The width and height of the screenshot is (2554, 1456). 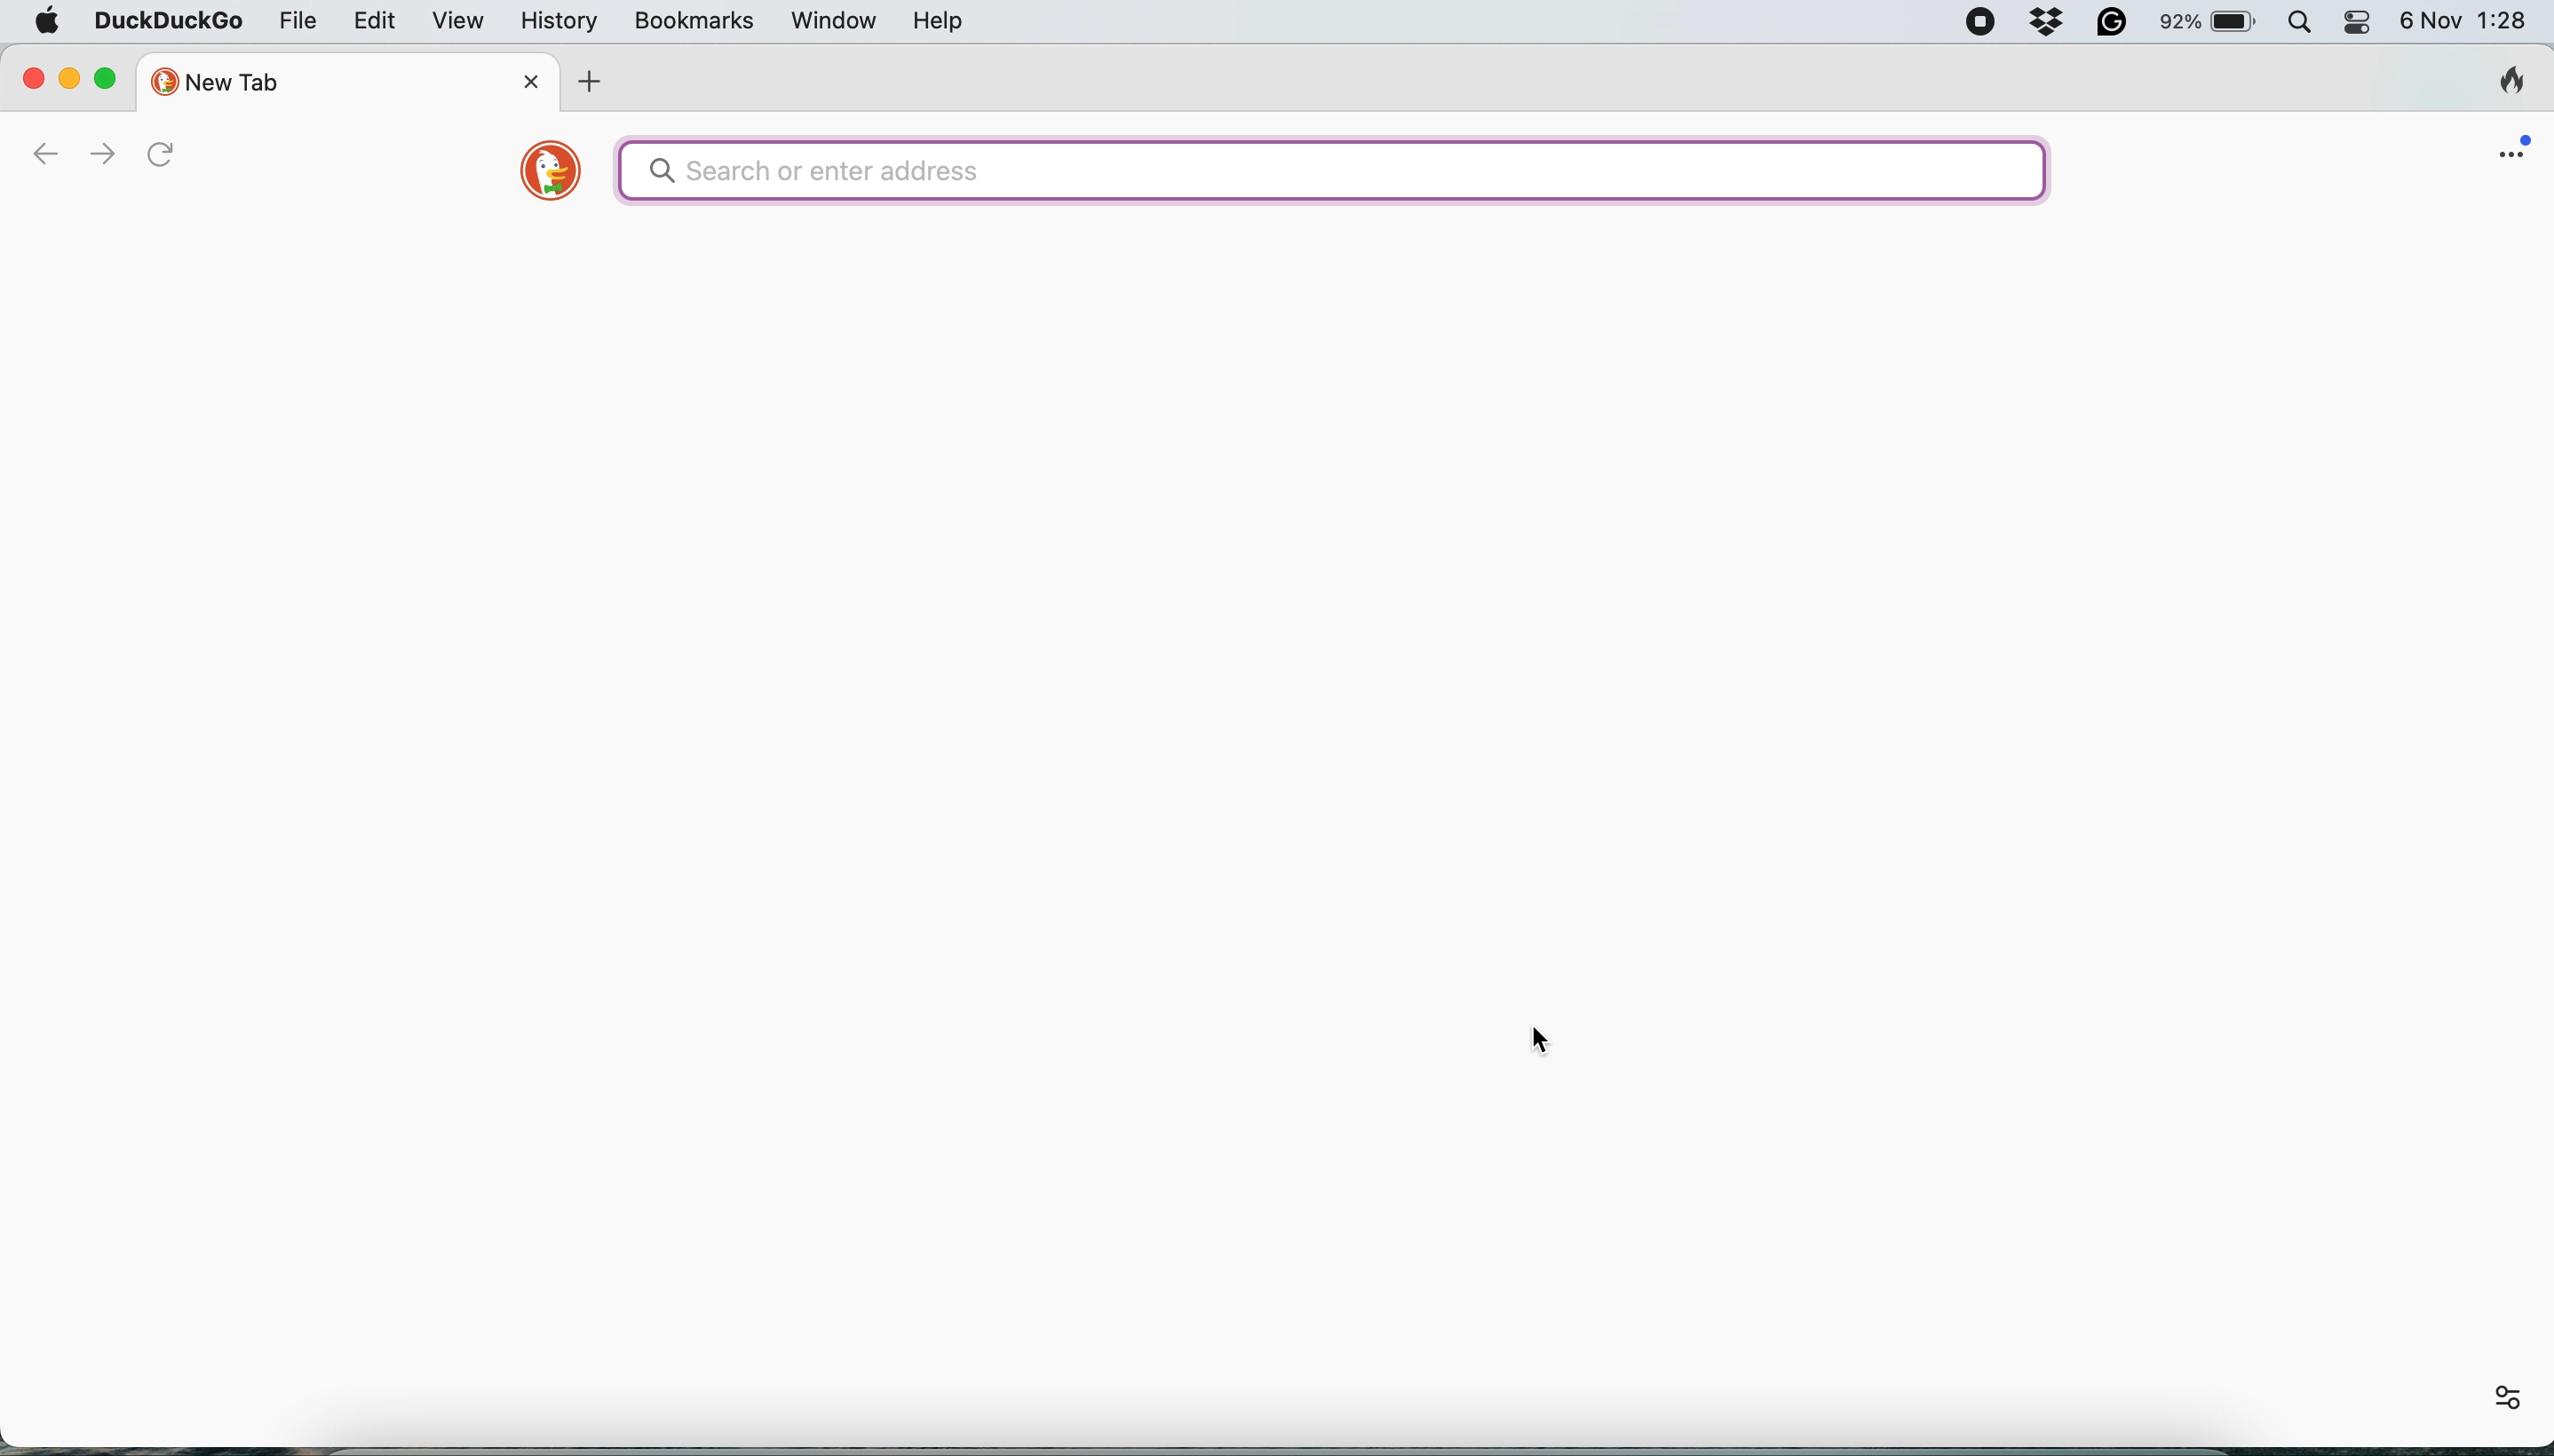 I want to click on close, so click(x=537, y=80).